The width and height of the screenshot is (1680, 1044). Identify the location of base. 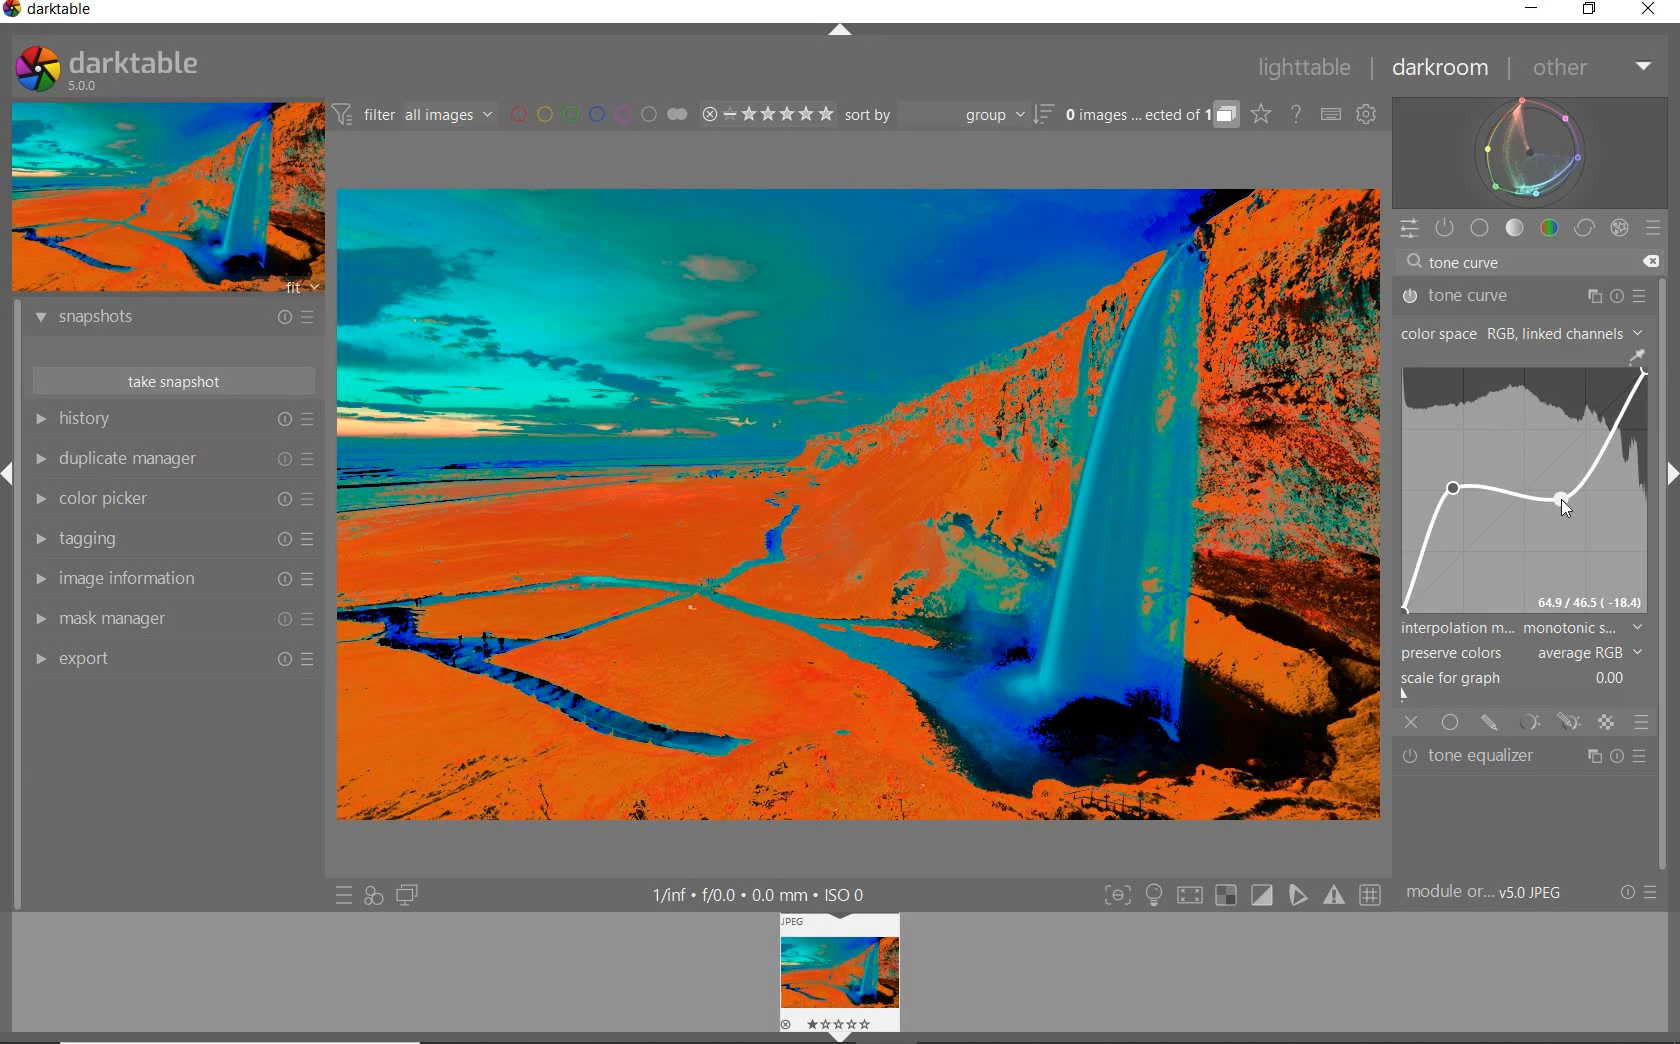
(1481, 227).